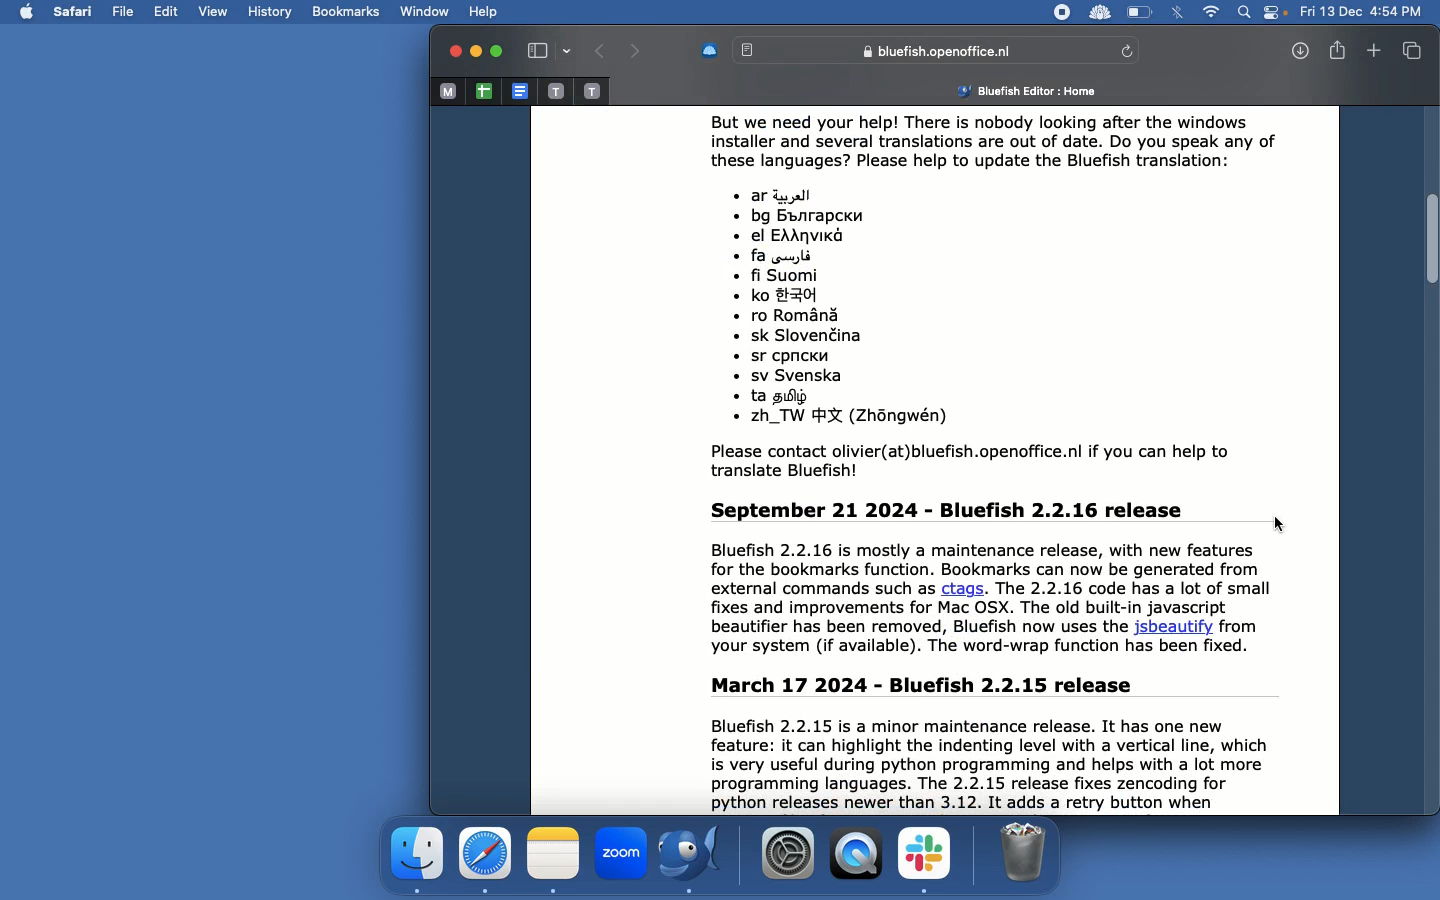  What do you see at coordinates (1020, 853) in the screenshot?
I see `Trash` at bounding box center [1020, 853].